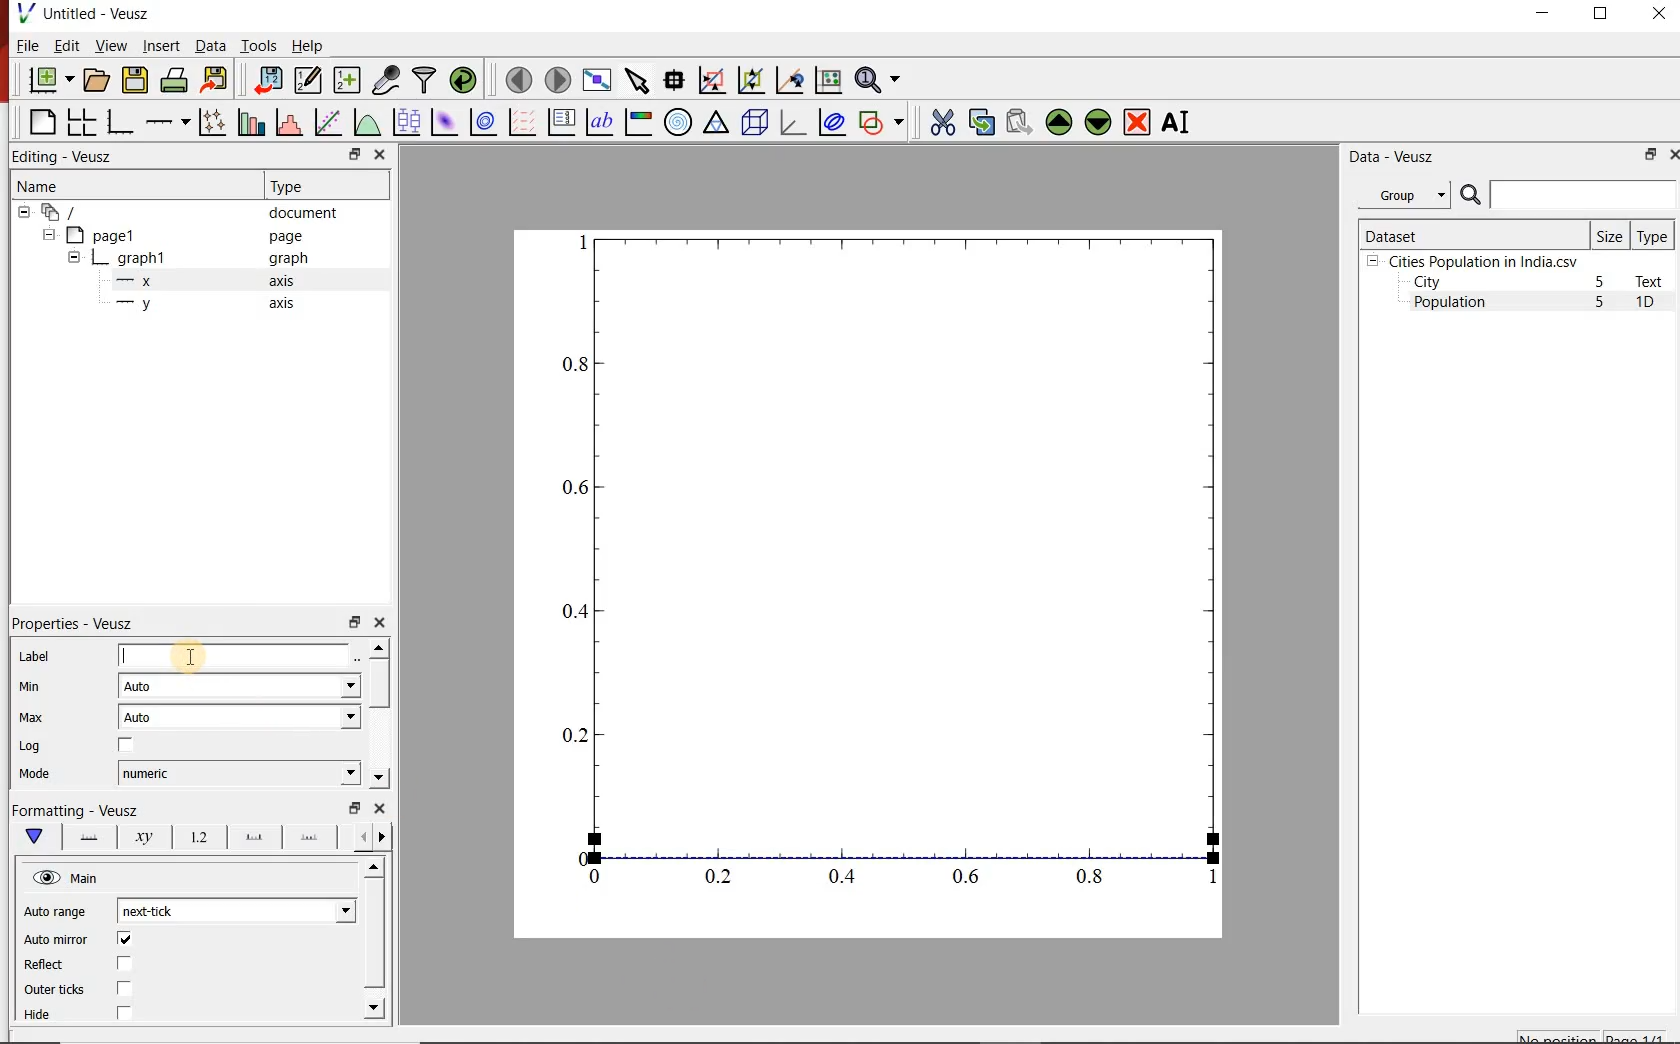 The image size is (1680, 1044). Describe the element at coordinates (1471, 234) in the screenshot. I see `Dataset` at that location.